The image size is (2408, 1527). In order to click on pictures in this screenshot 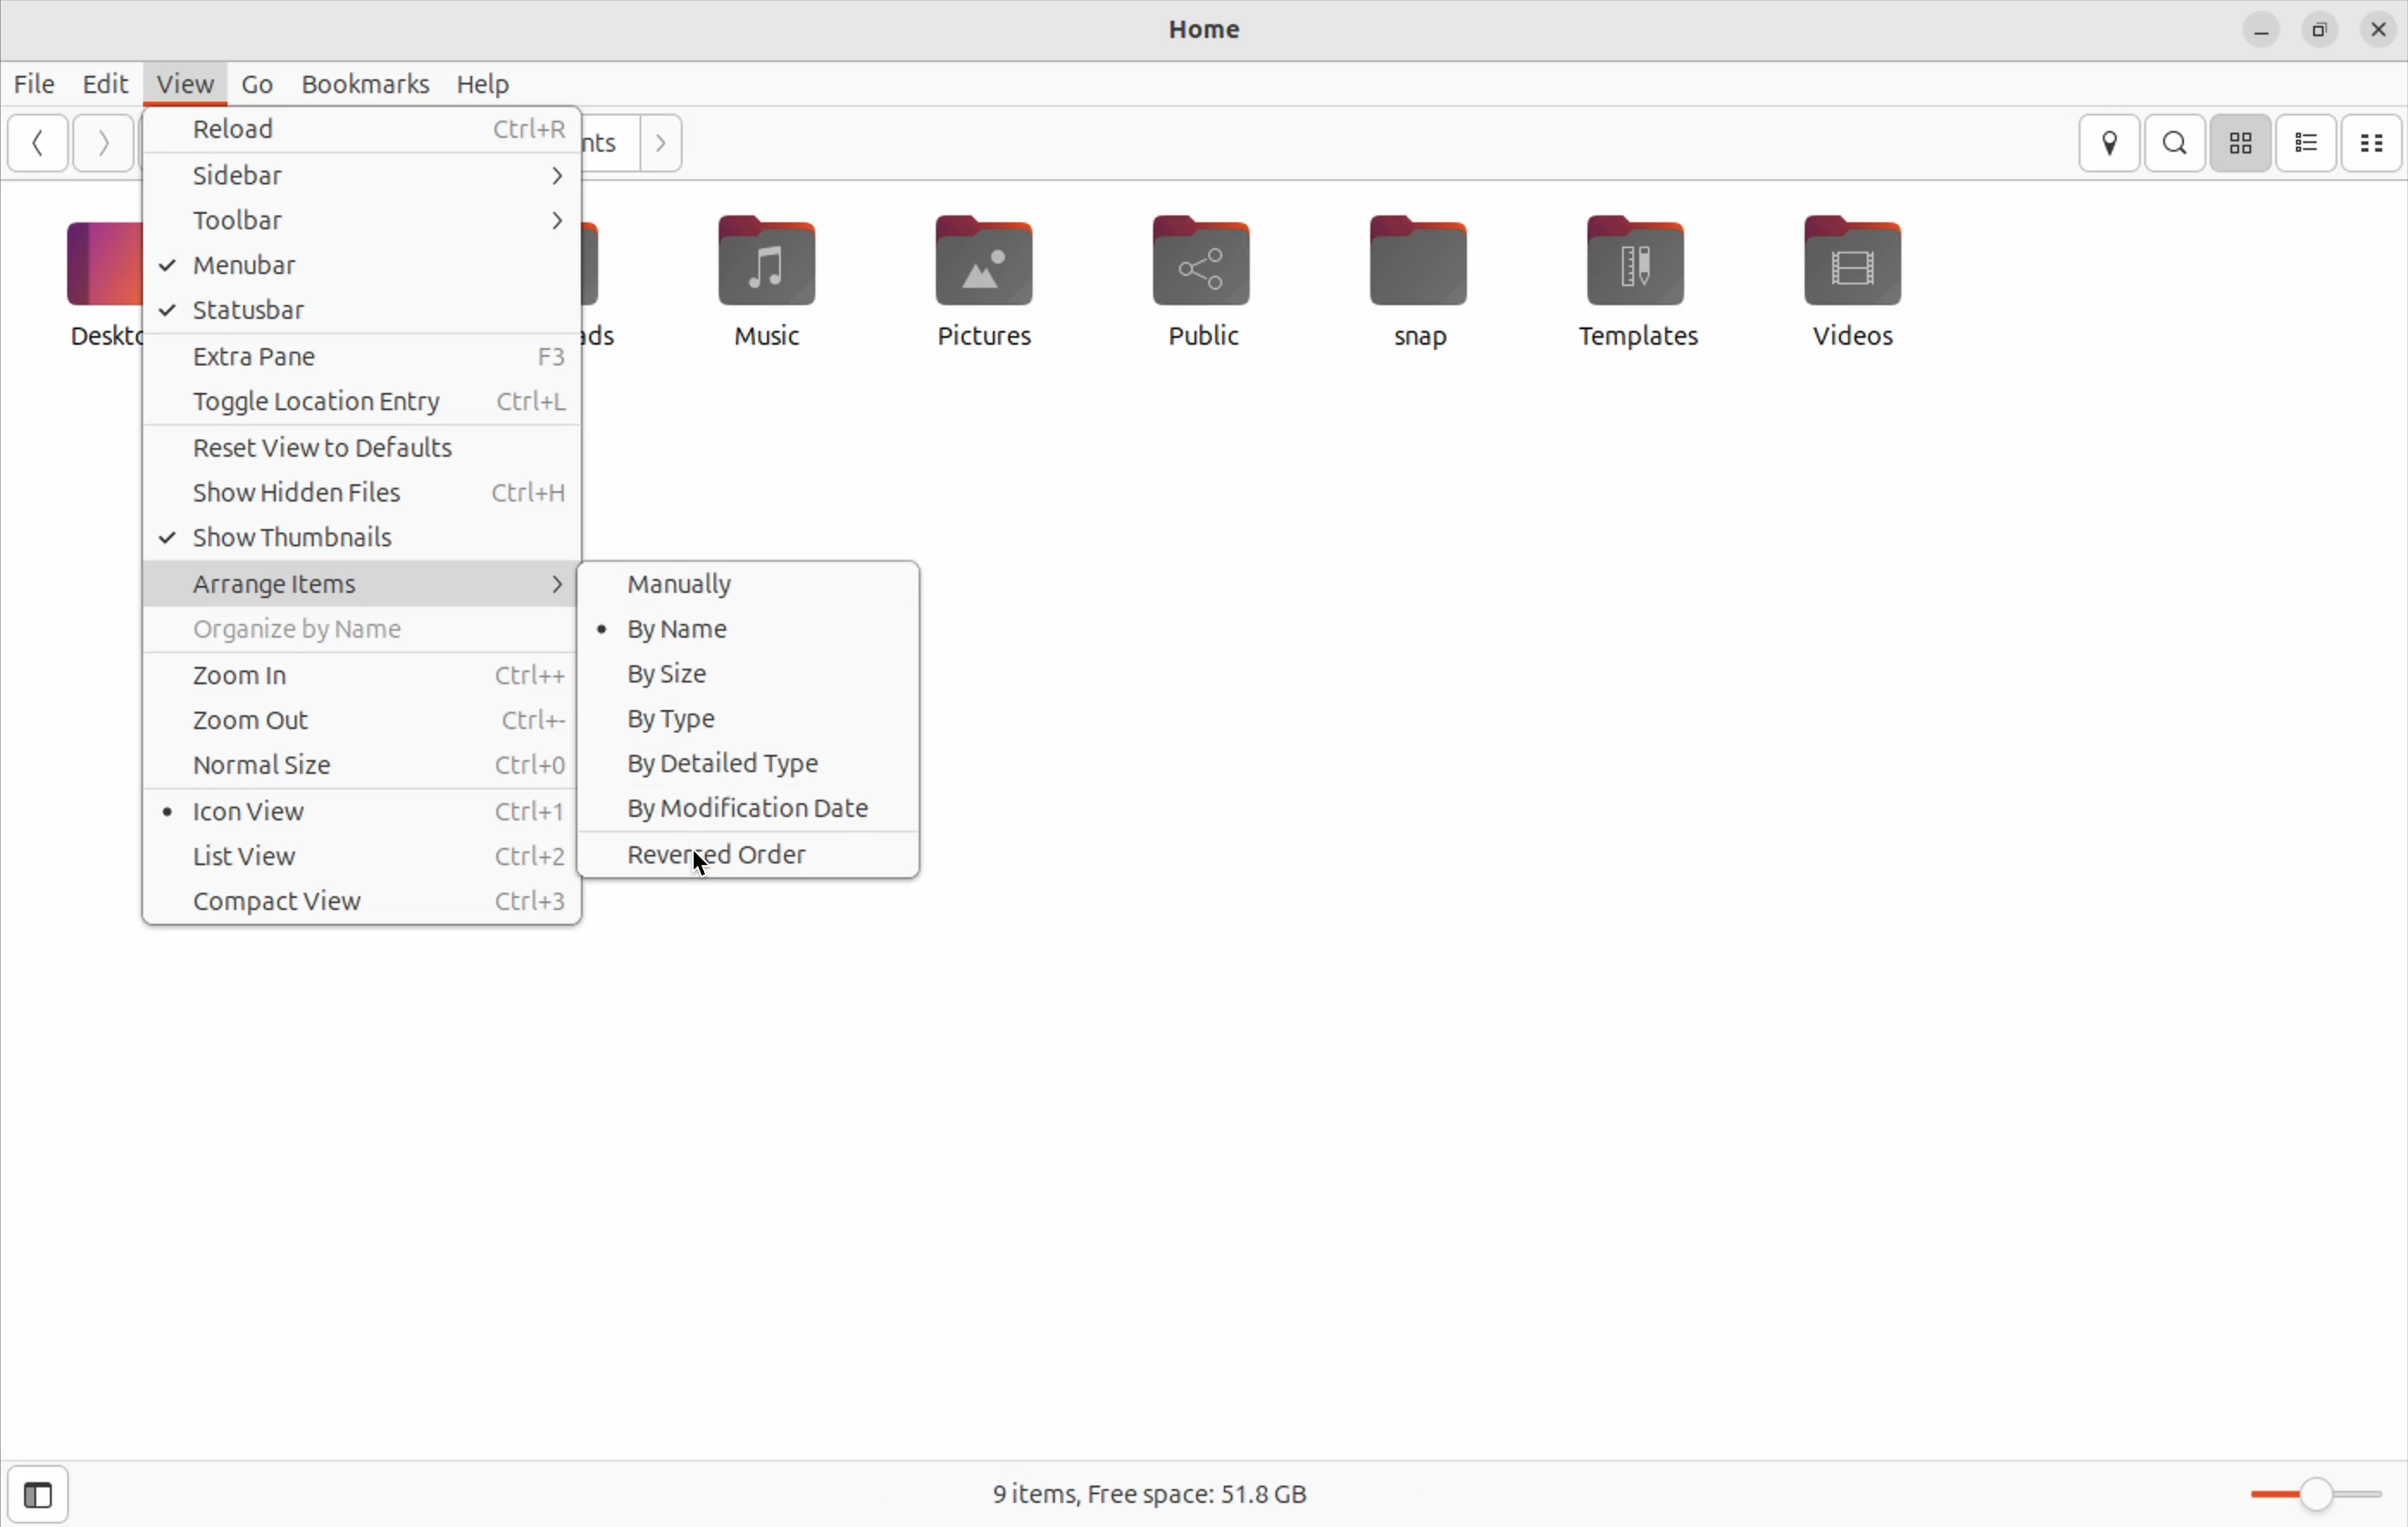, I will do `click(991, 277)`.